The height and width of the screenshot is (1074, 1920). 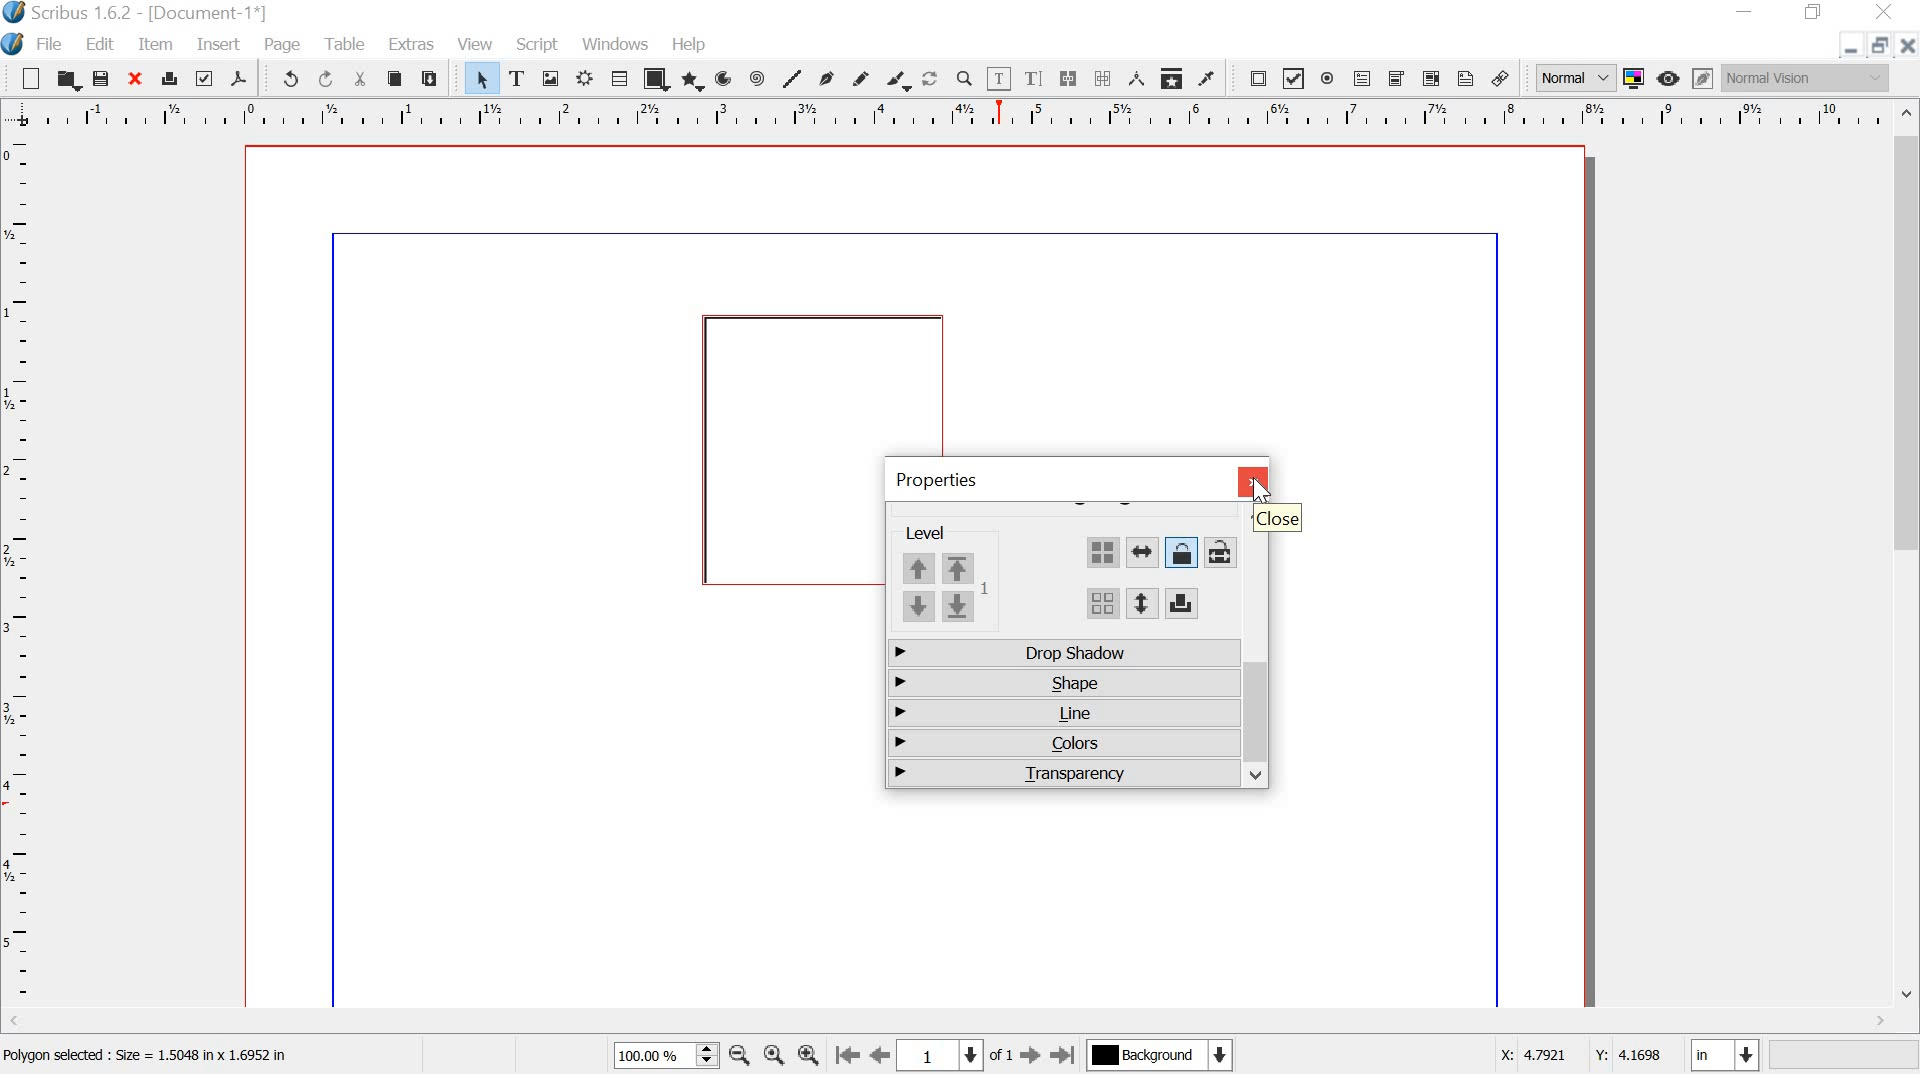 What do you see at coordinates (242, 79) in the screenshot?
I see `save as pdf` at bounding box center [242, 79].